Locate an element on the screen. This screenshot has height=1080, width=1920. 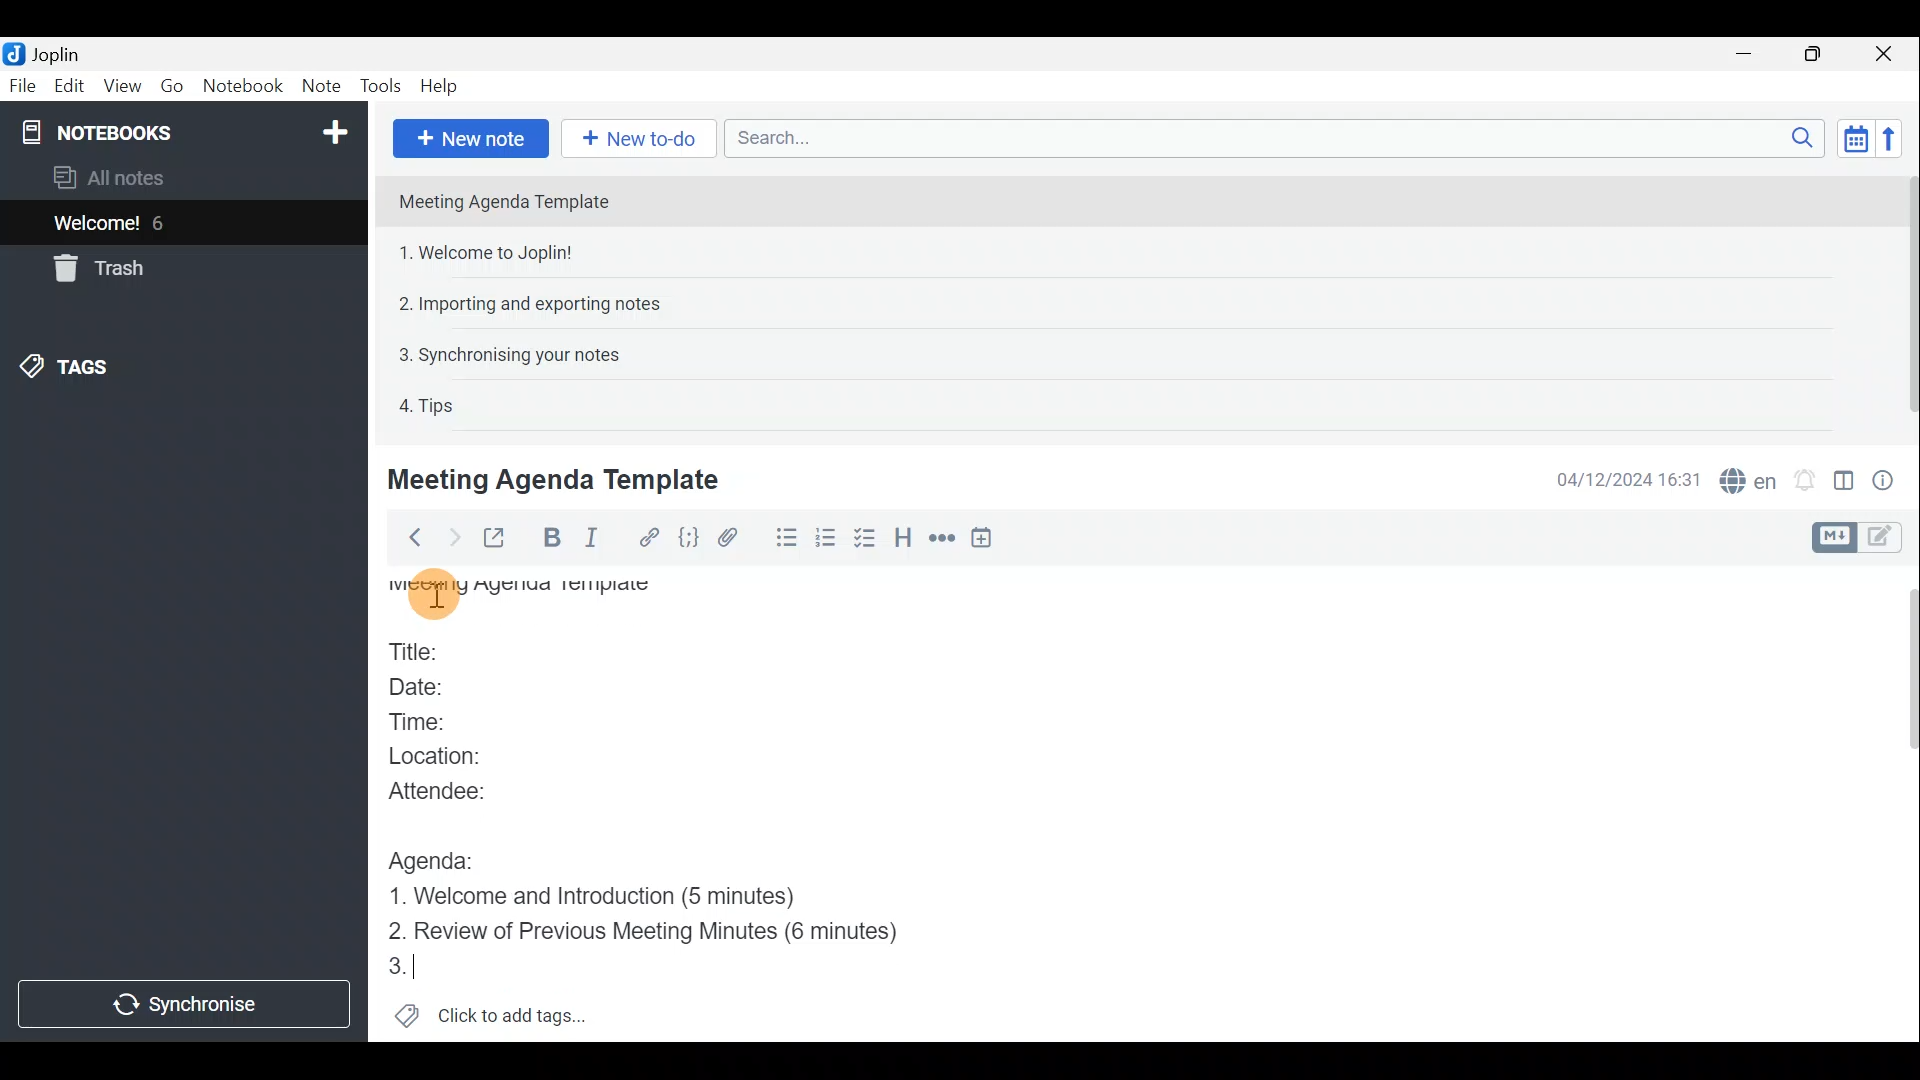
Insert time is located at coordinates (986, 541).